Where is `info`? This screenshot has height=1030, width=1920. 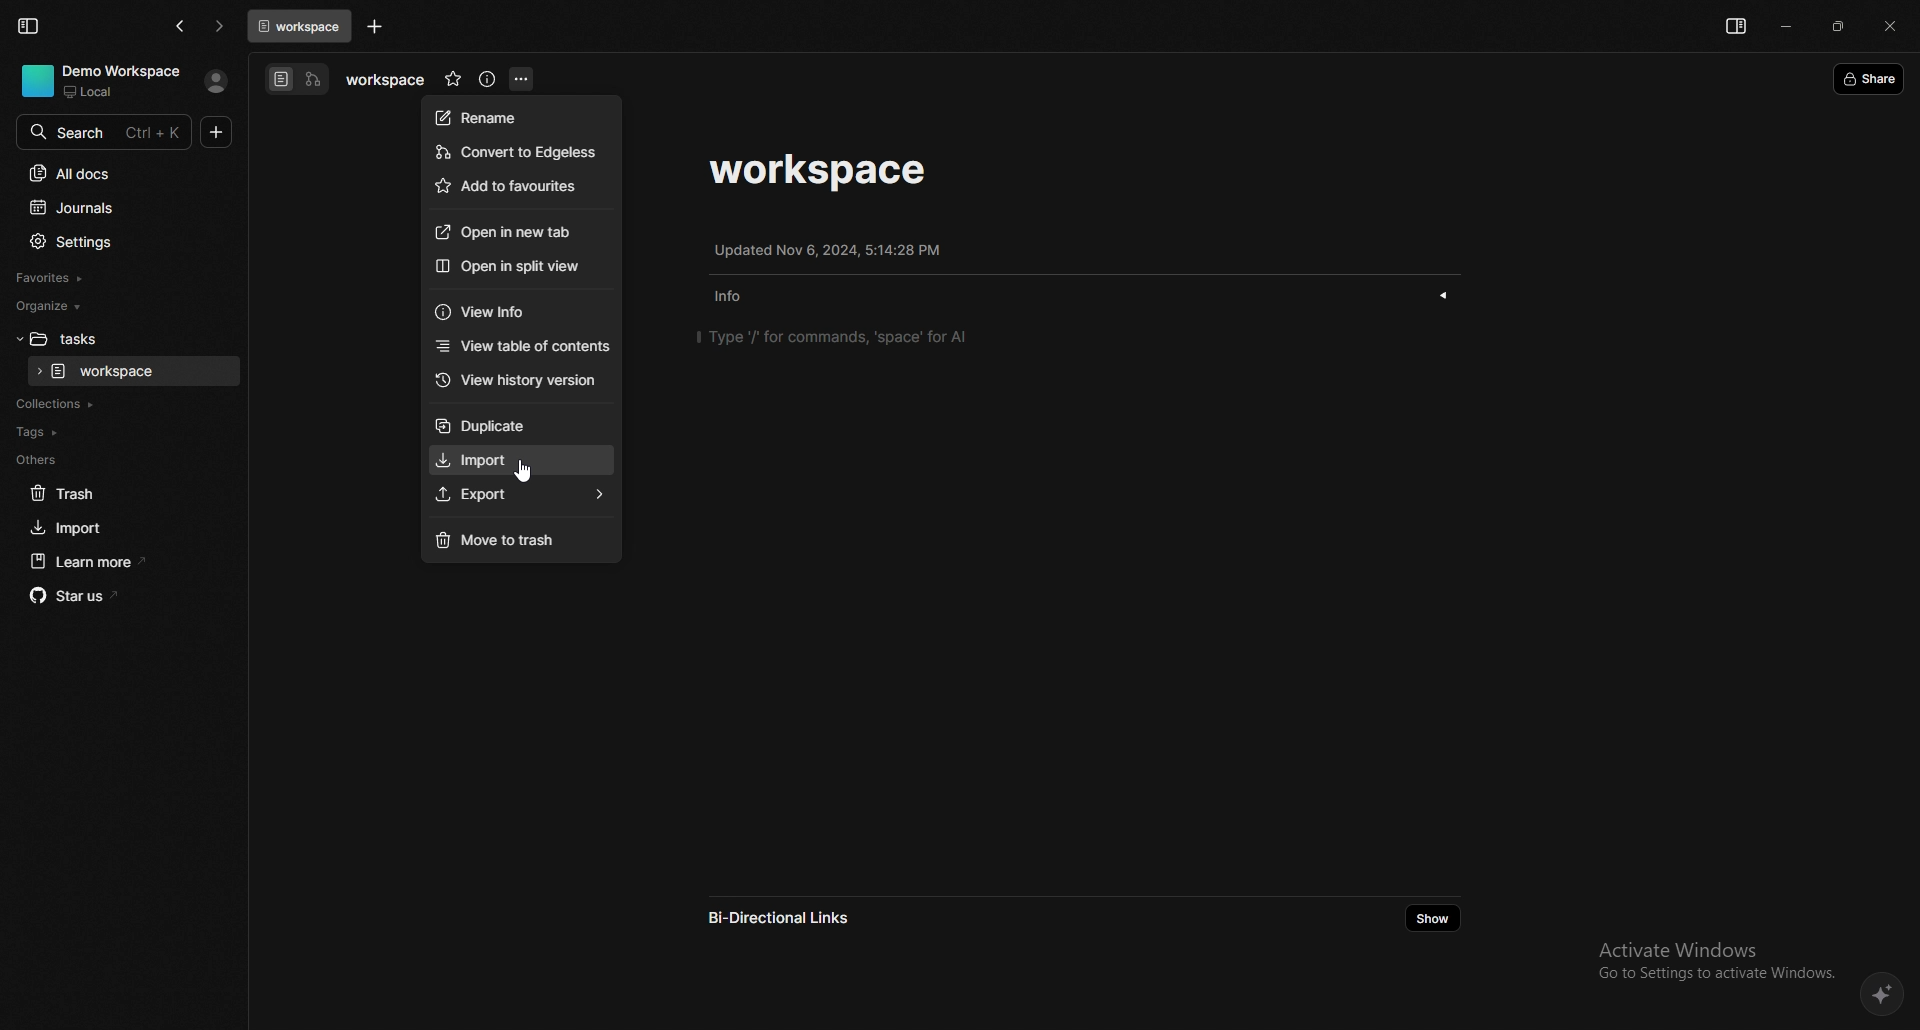 info is located at coordinates (736, 298).